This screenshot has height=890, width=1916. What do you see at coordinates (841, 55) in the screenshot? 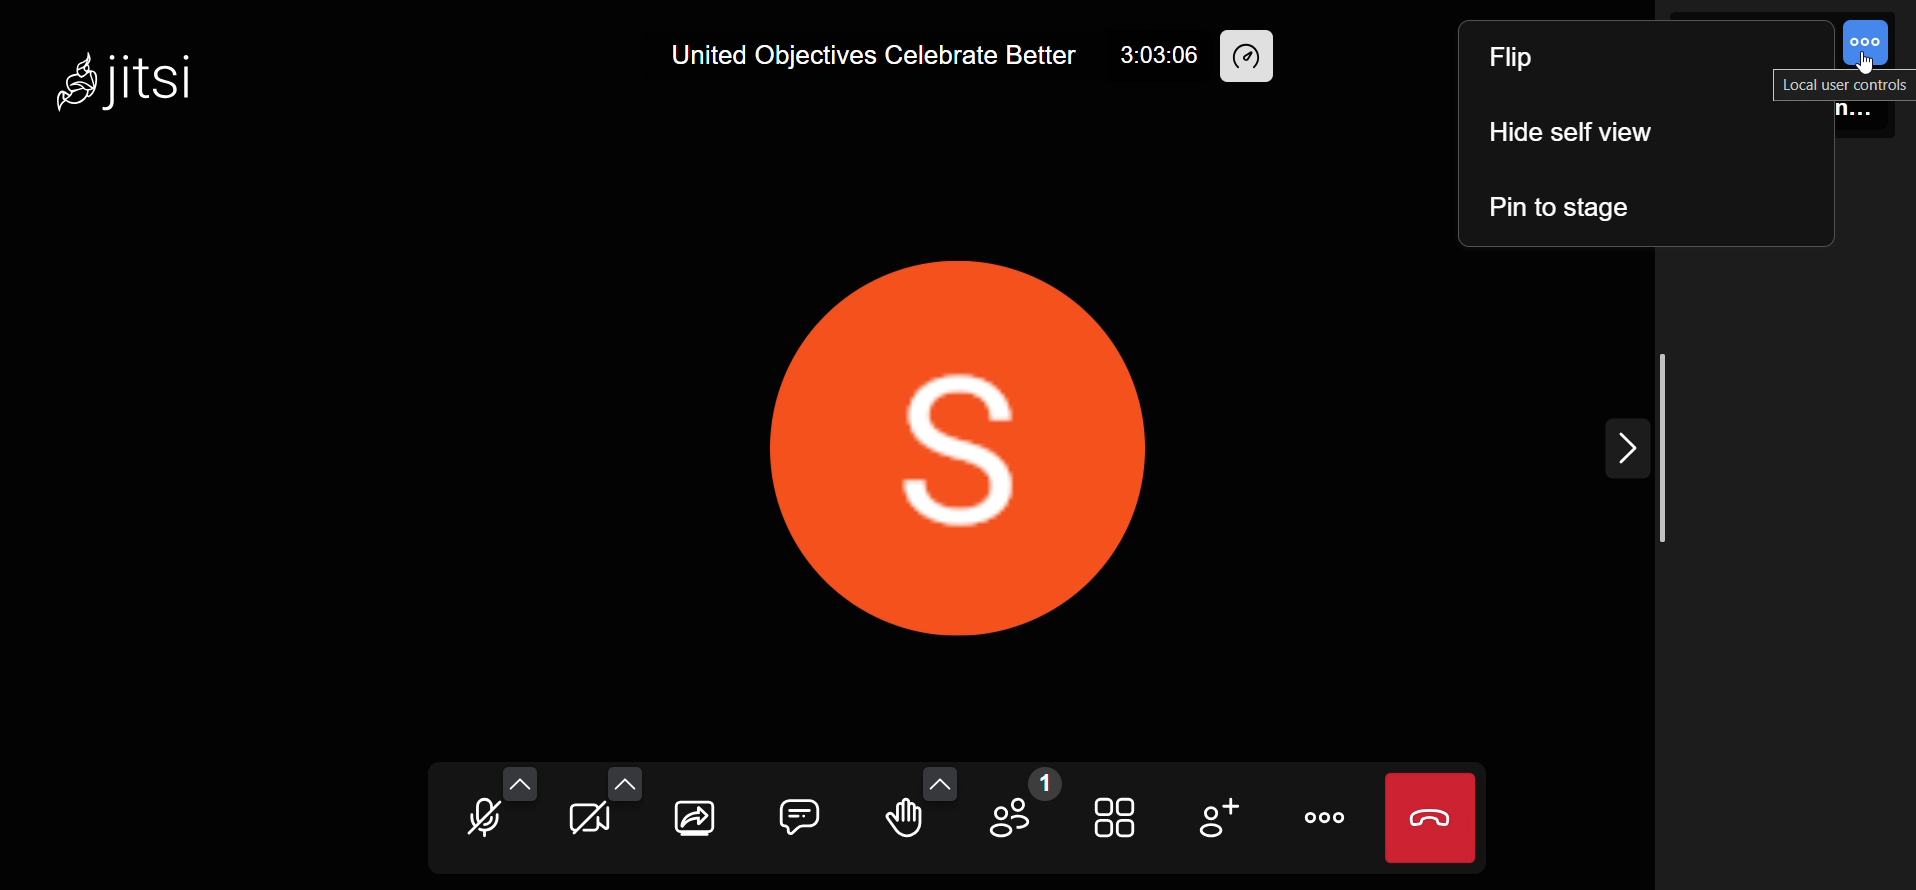
I see `United Objectives Celebrate Better` at bounding box center [841, 55].